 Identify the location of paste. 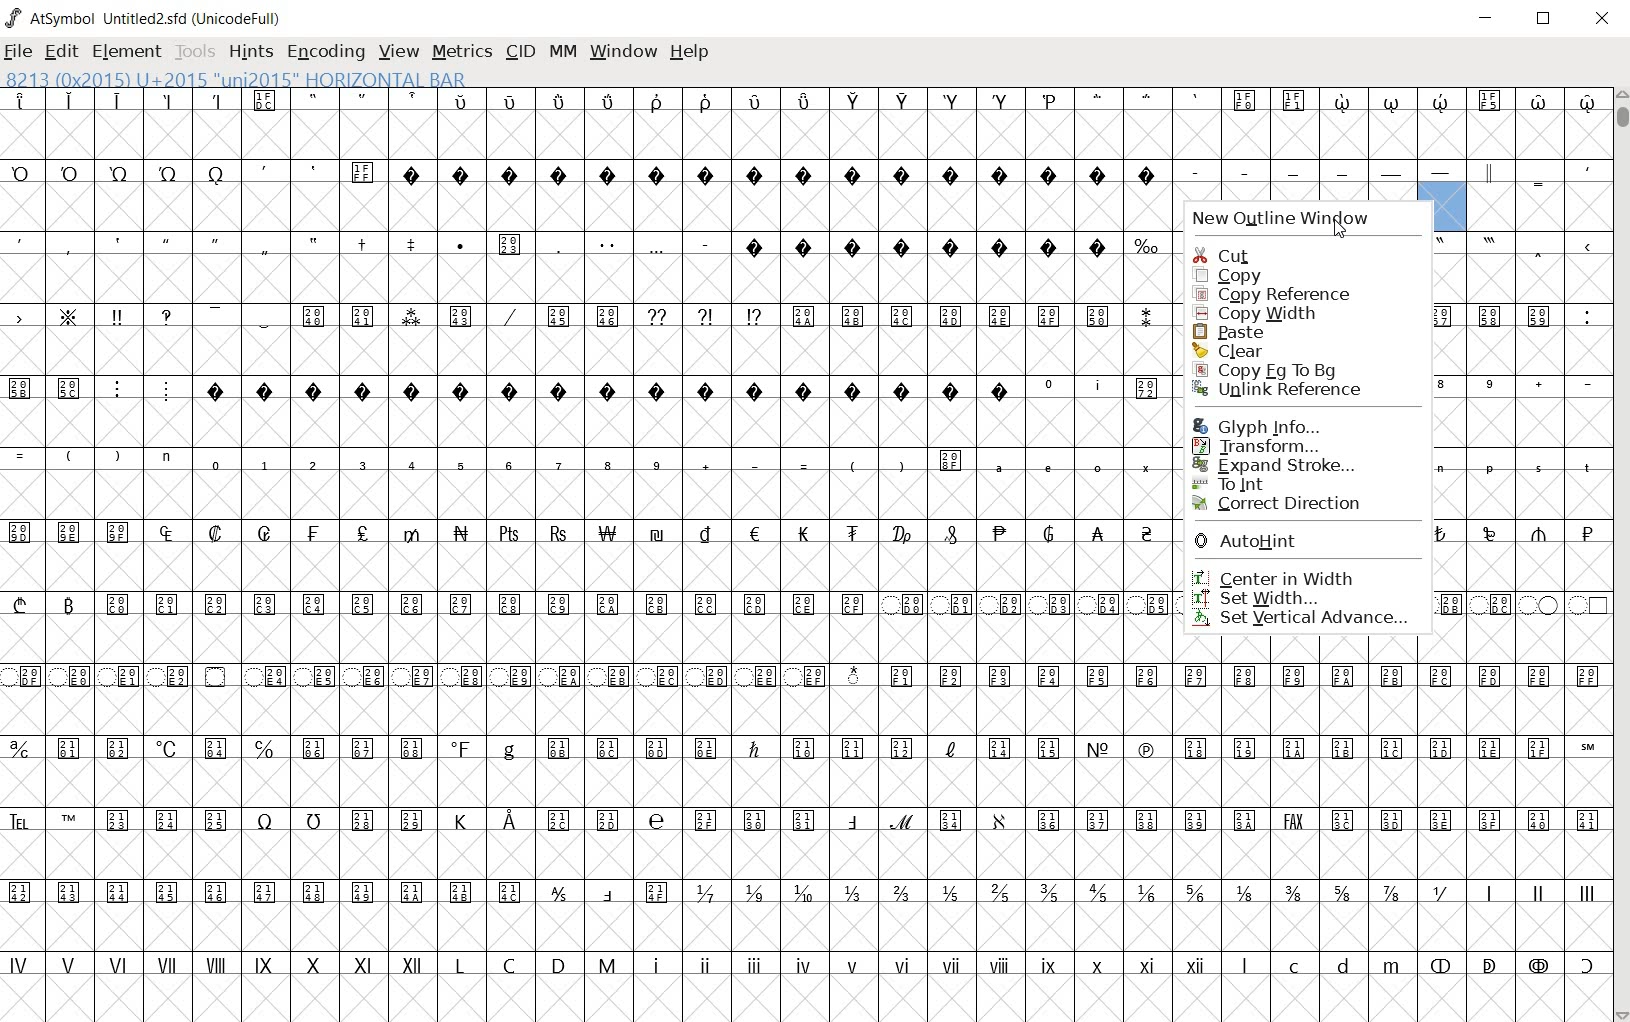
(1292, 333).